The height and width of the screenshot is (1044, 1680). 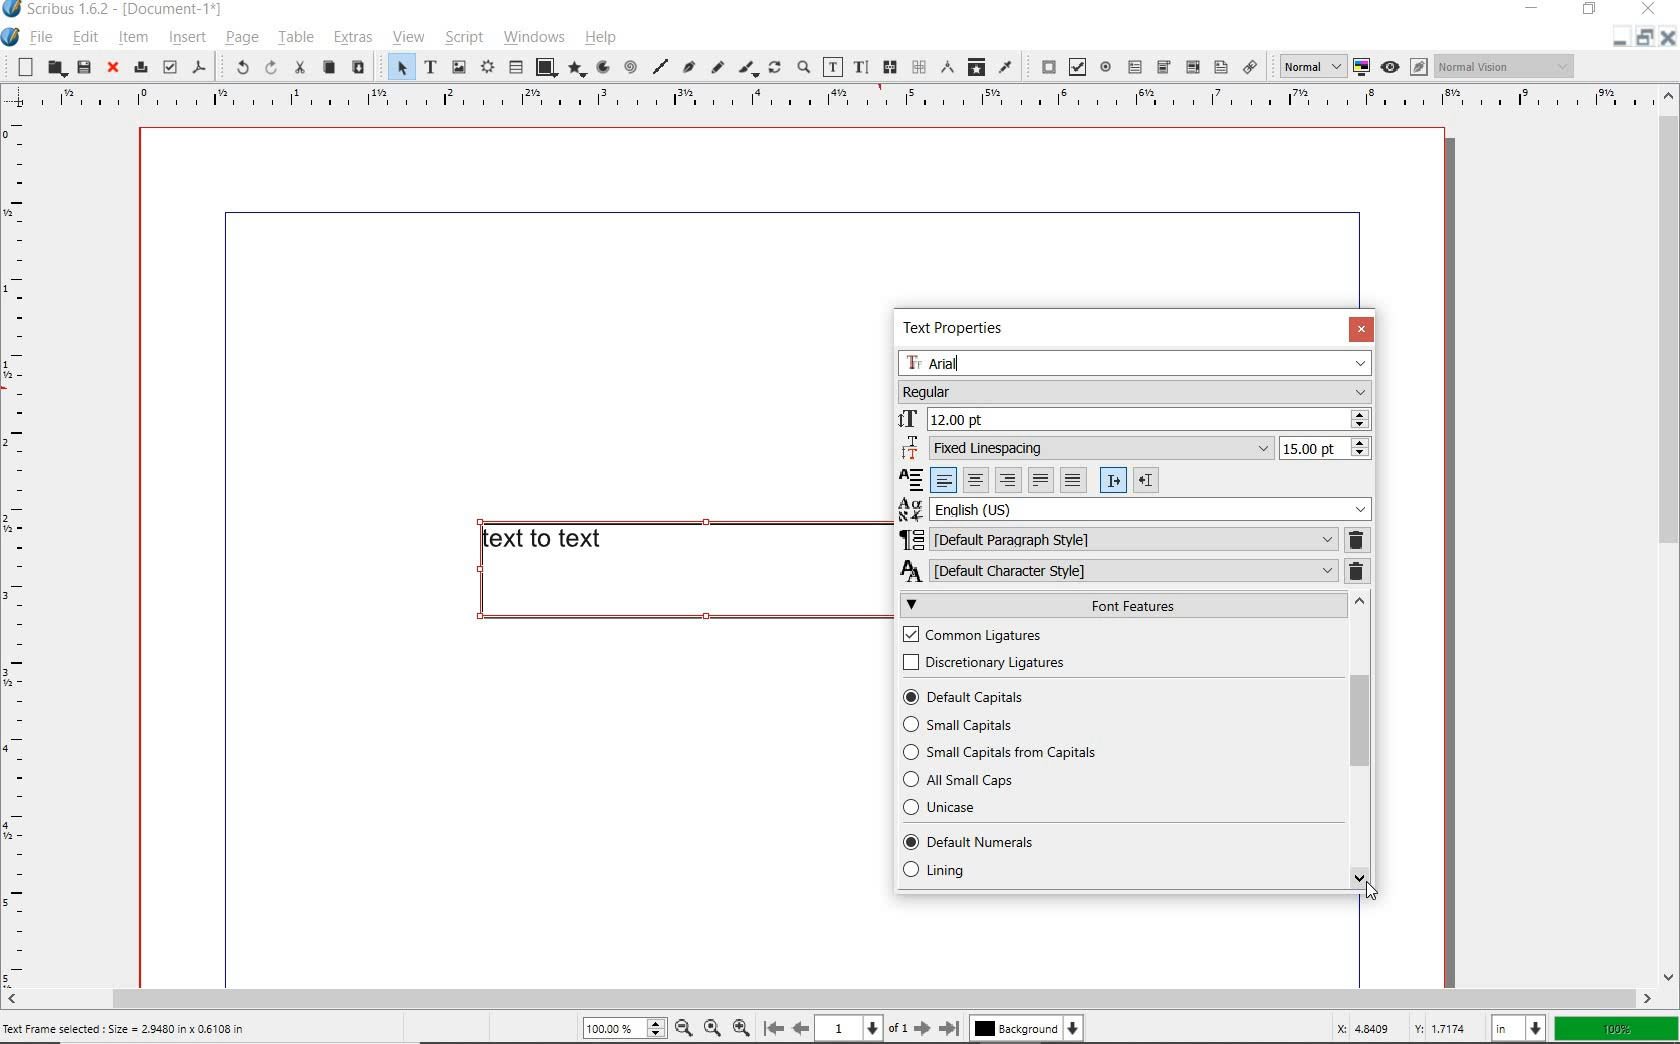 I want to click on TEXT PROPERTIES, so click(x=961, y=328).